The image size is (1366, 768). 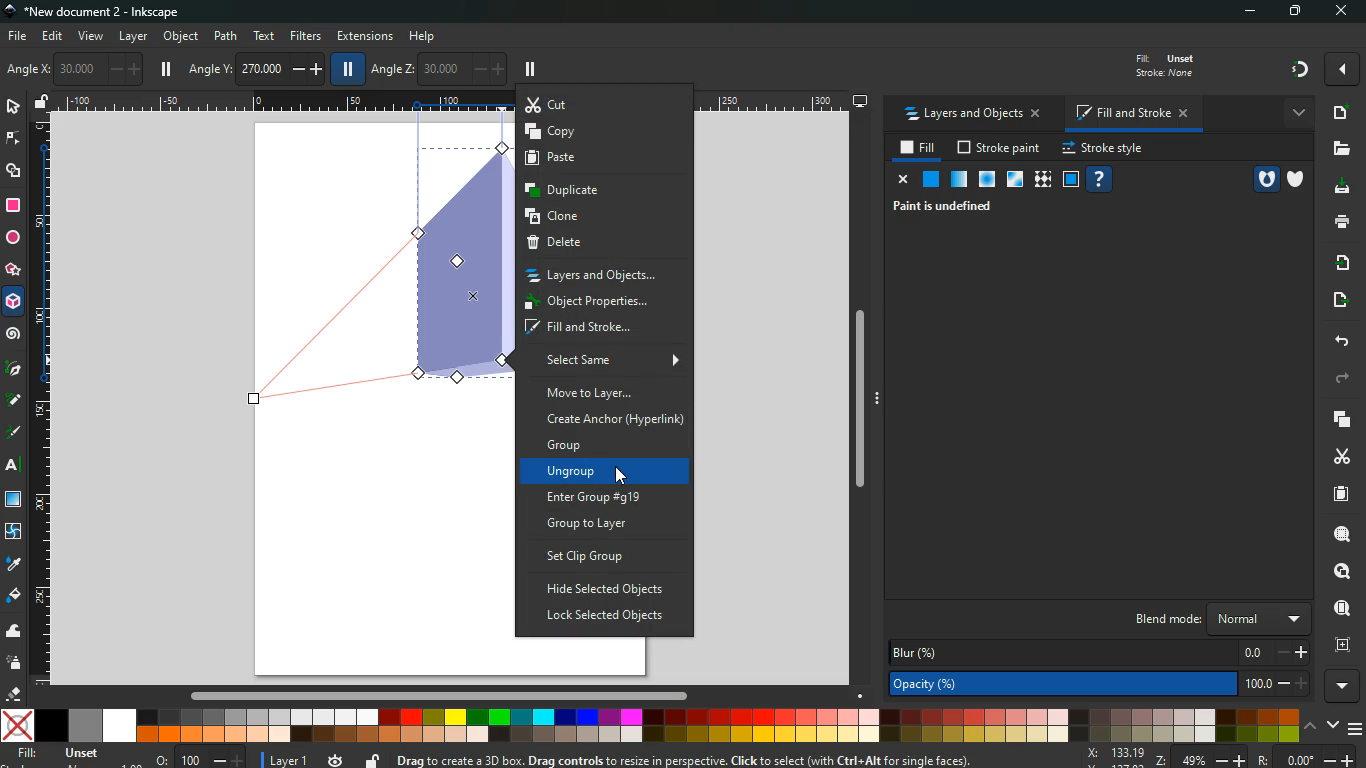 What do you see at coordinates (16, 399) in the screenshot?
I see `note` at bounding box center [16, 399].